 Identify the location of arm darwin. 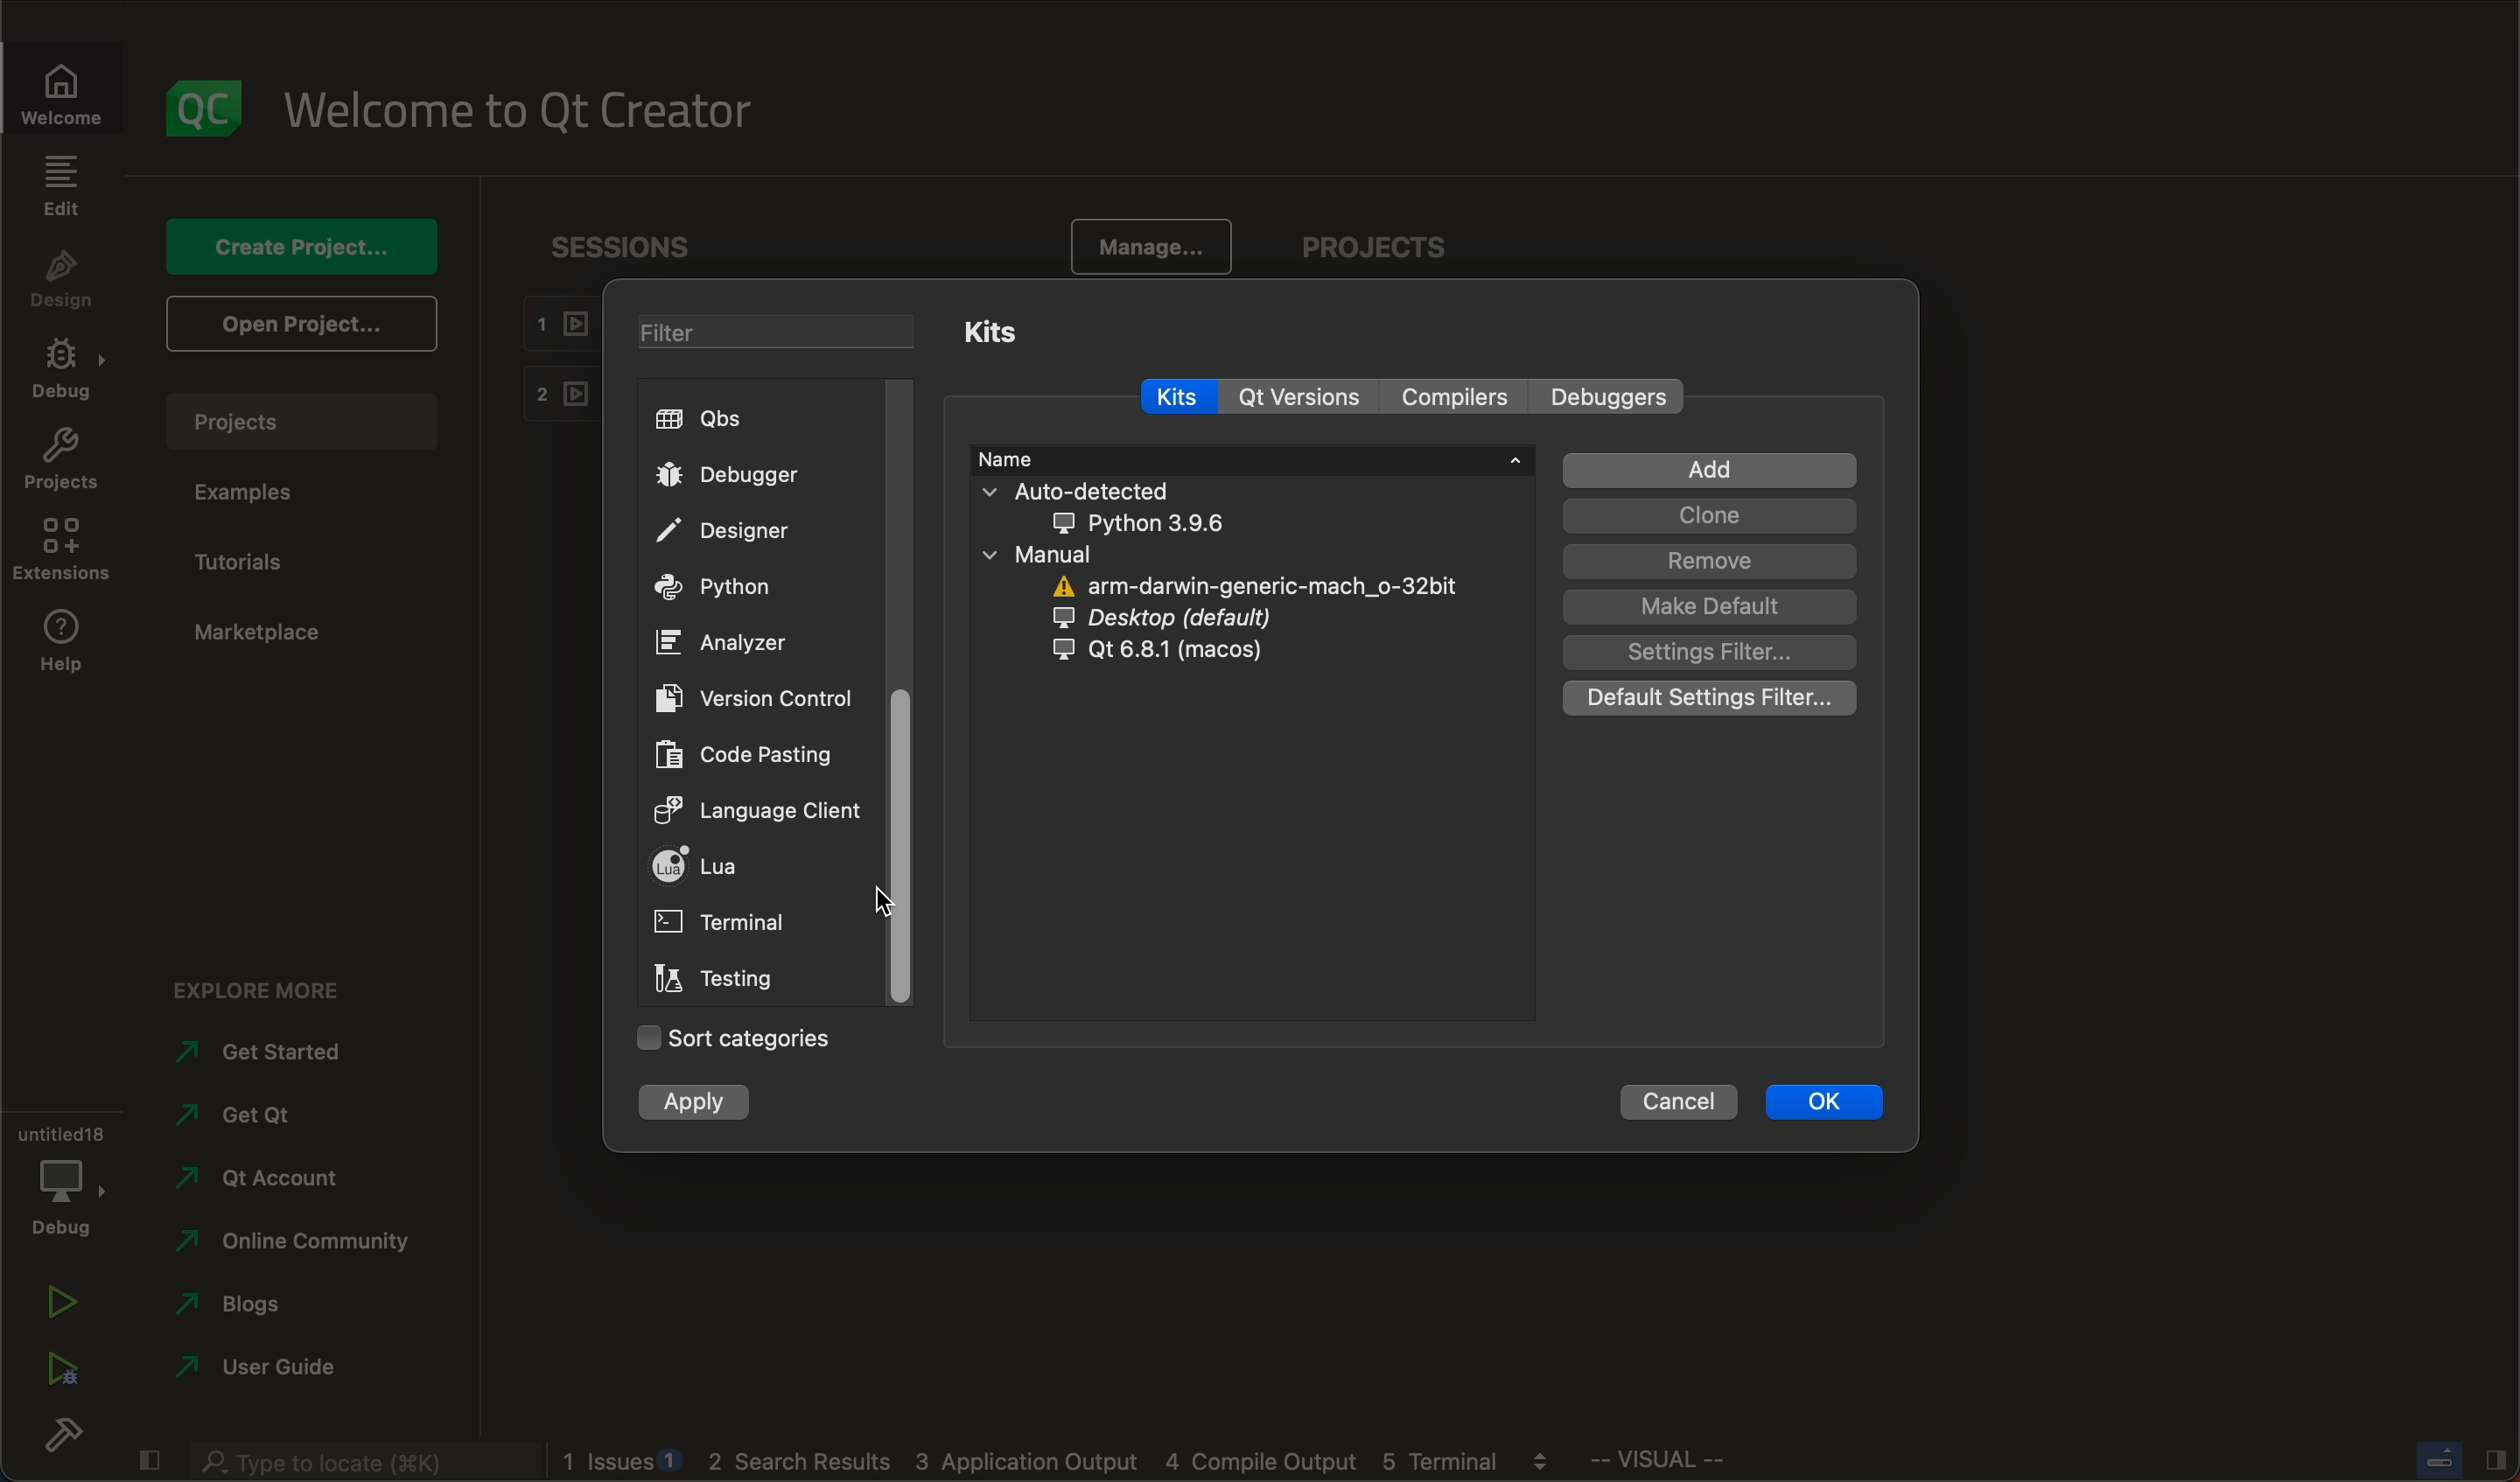
(1248, 588).